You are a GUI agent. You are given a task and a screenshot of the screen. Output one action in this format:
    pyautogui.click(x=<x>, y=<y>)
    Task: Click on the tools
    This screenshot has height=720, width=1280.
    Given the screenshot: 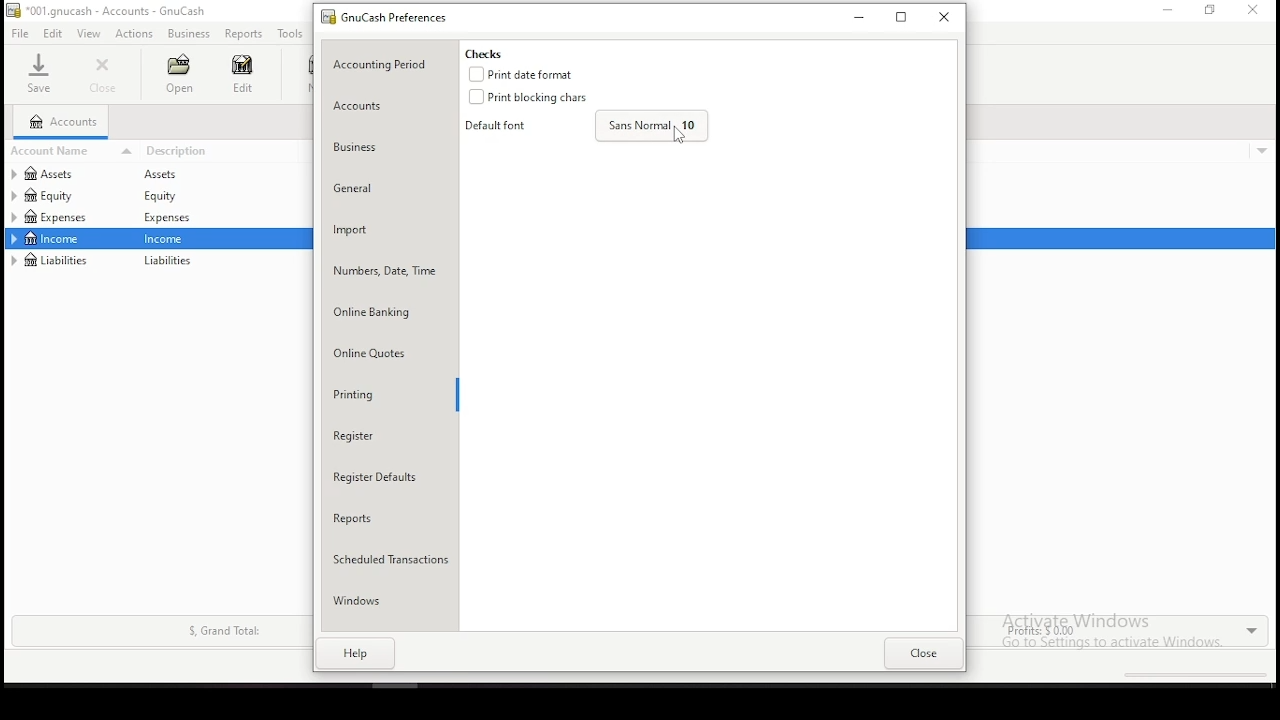 What is the action you would take?
    pyautogui.click(x=291, y=33)
    